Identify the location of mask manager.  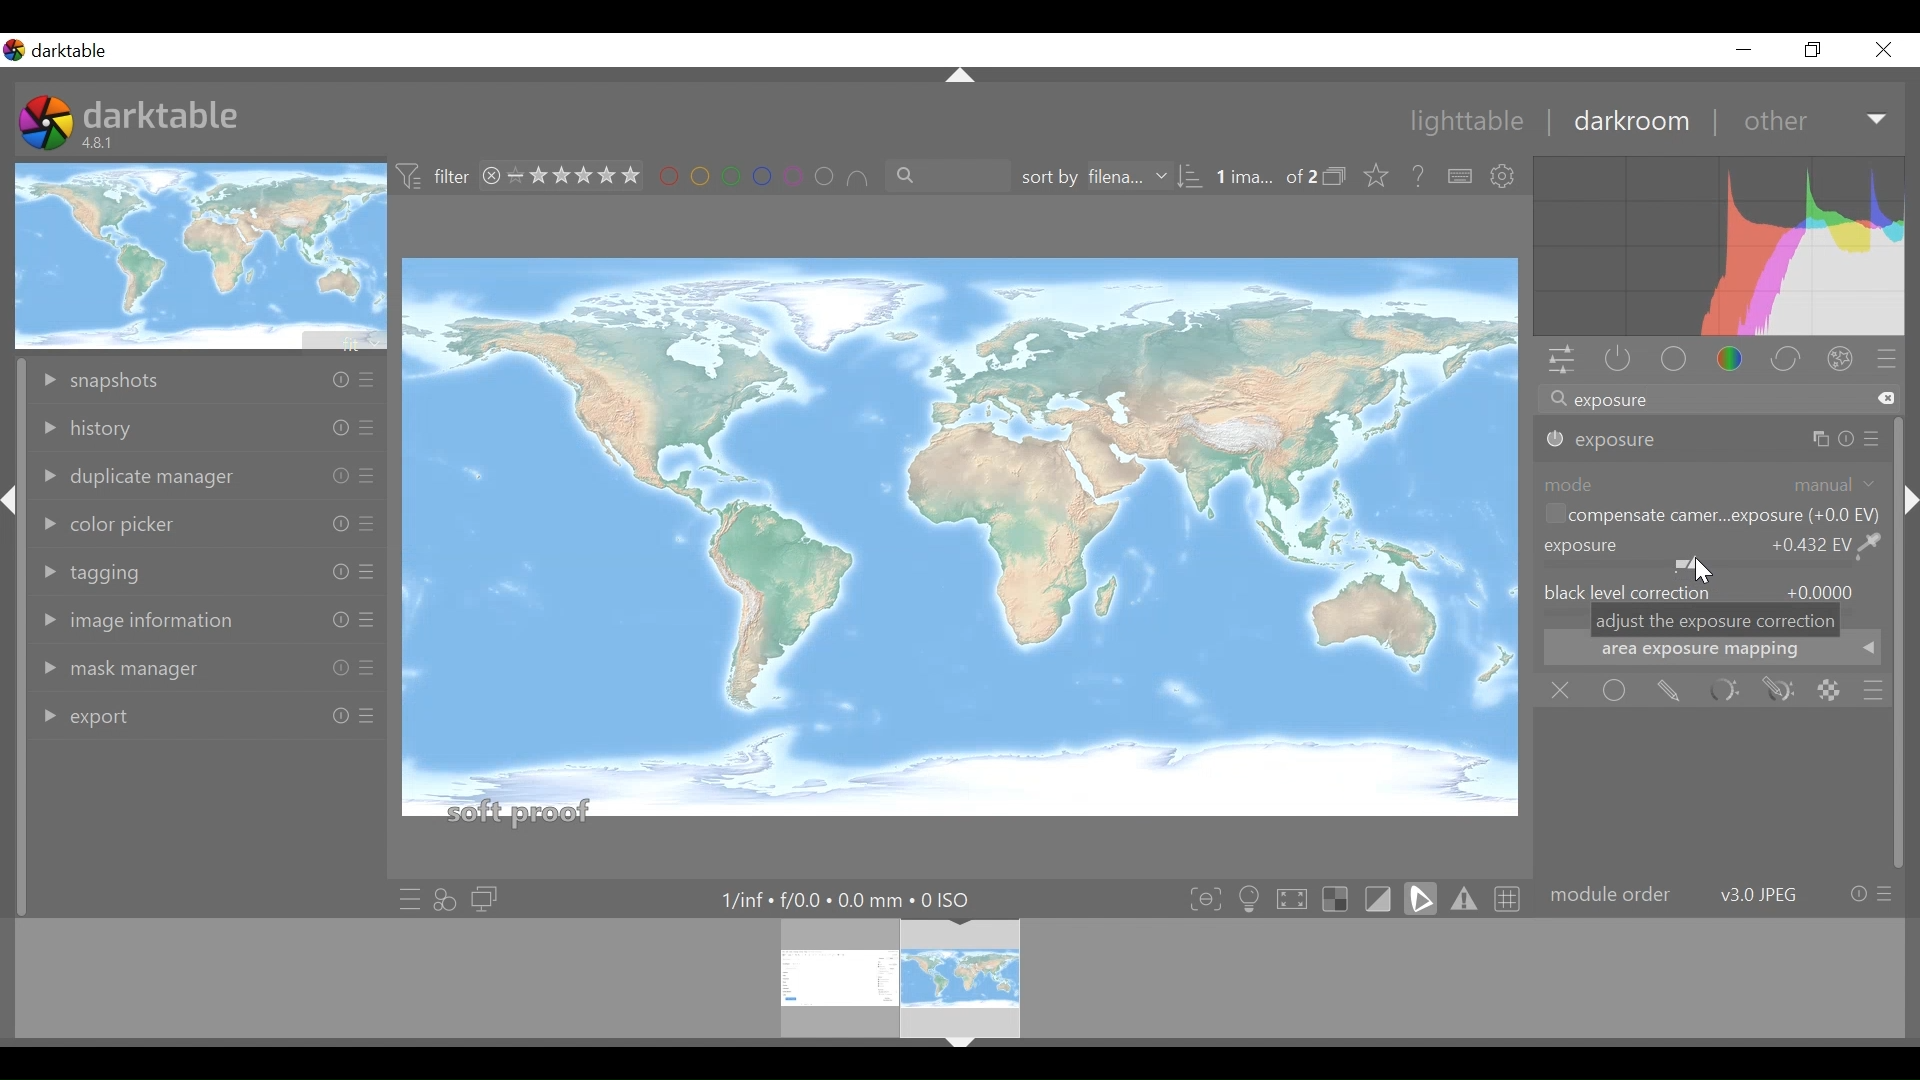
(124, 671).